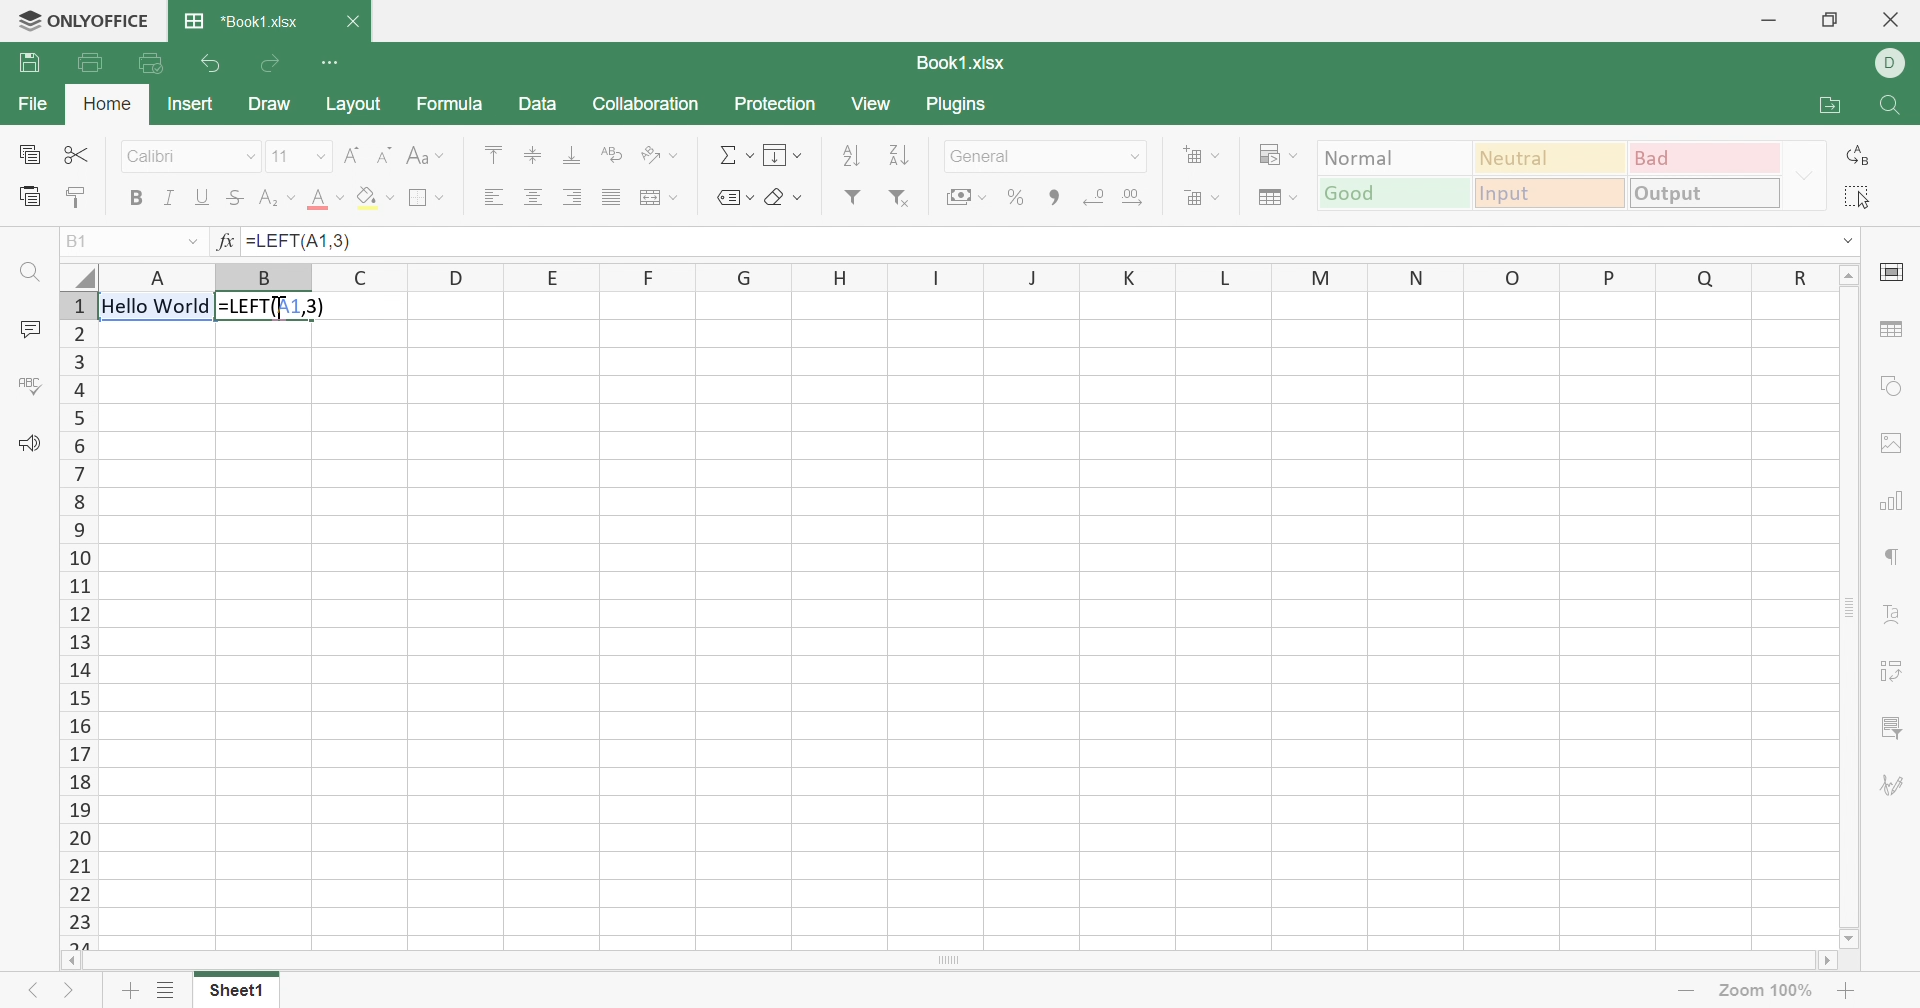  I want to click on Quick print, so click(150, 63).